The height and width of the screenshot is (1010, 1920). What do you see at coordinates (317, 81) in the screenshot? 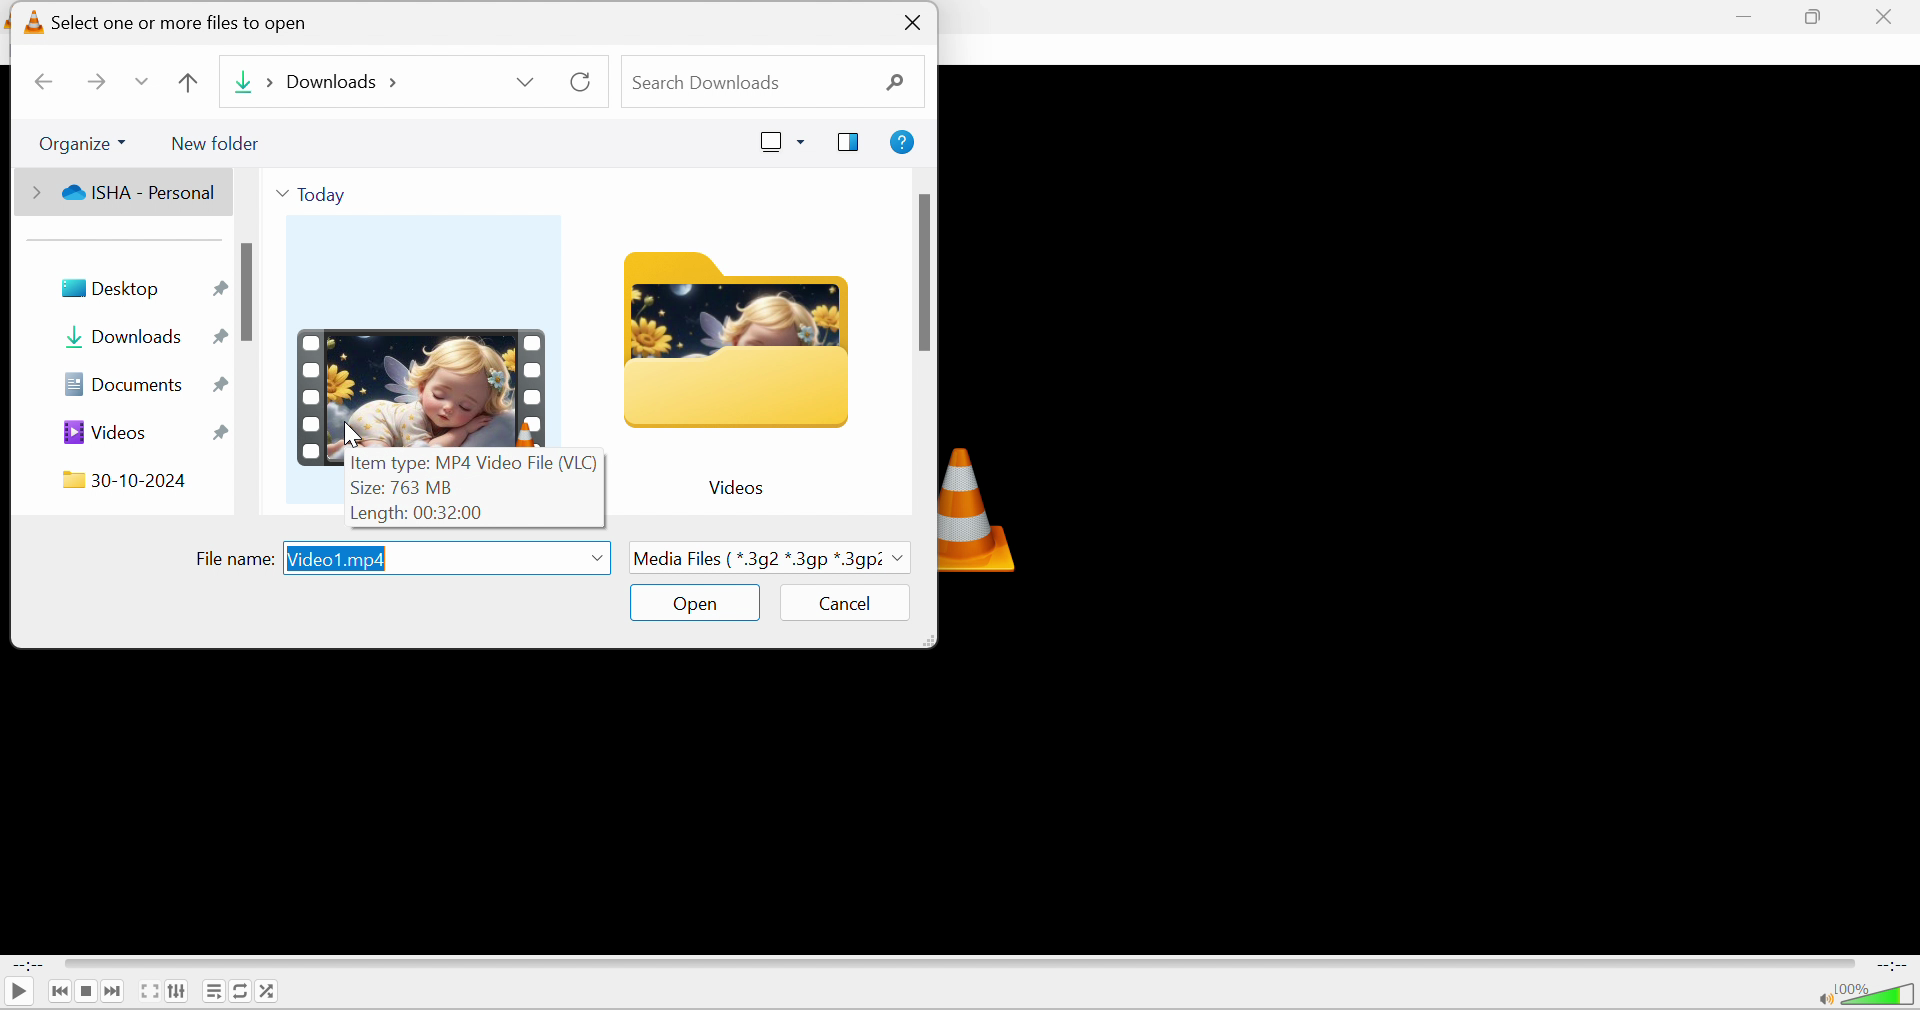
I see `Downloads` at bounding box center [317, 81].